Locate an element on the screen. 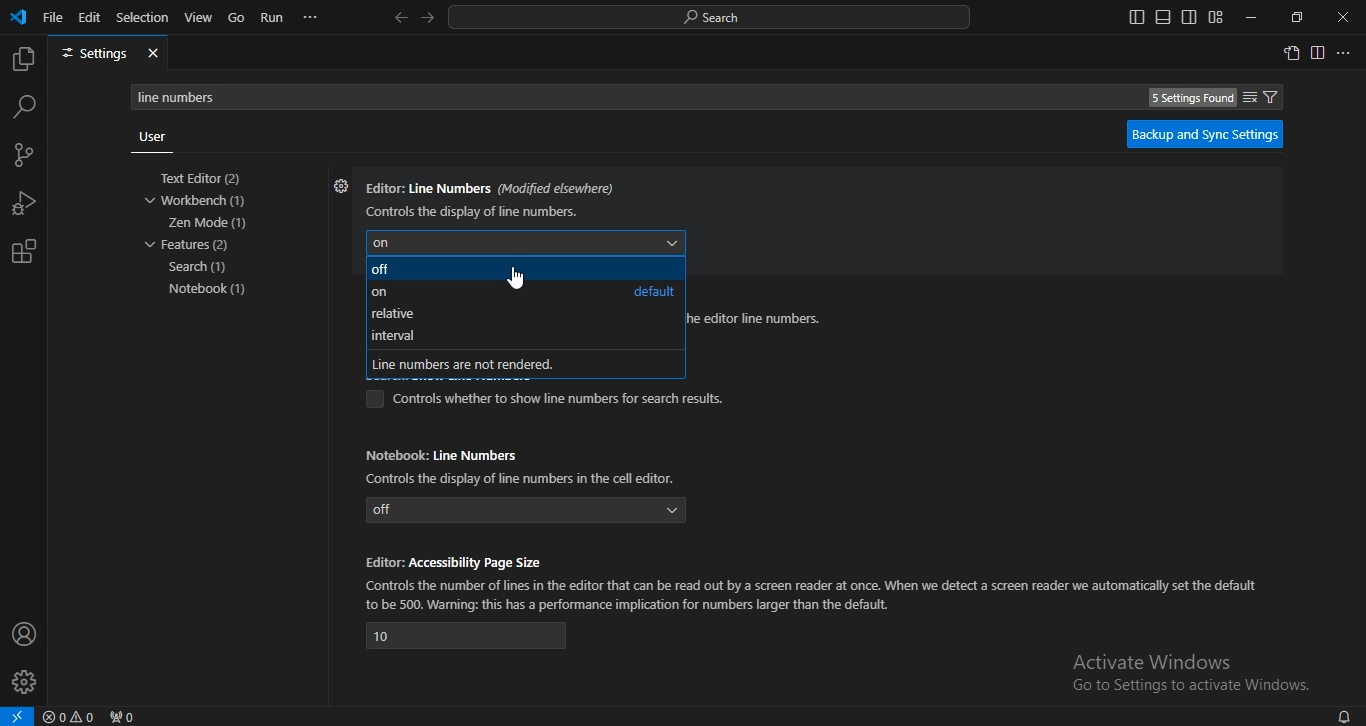 This screenshot has height=726, width=1366. search settings is located at coordinates (714, 96).